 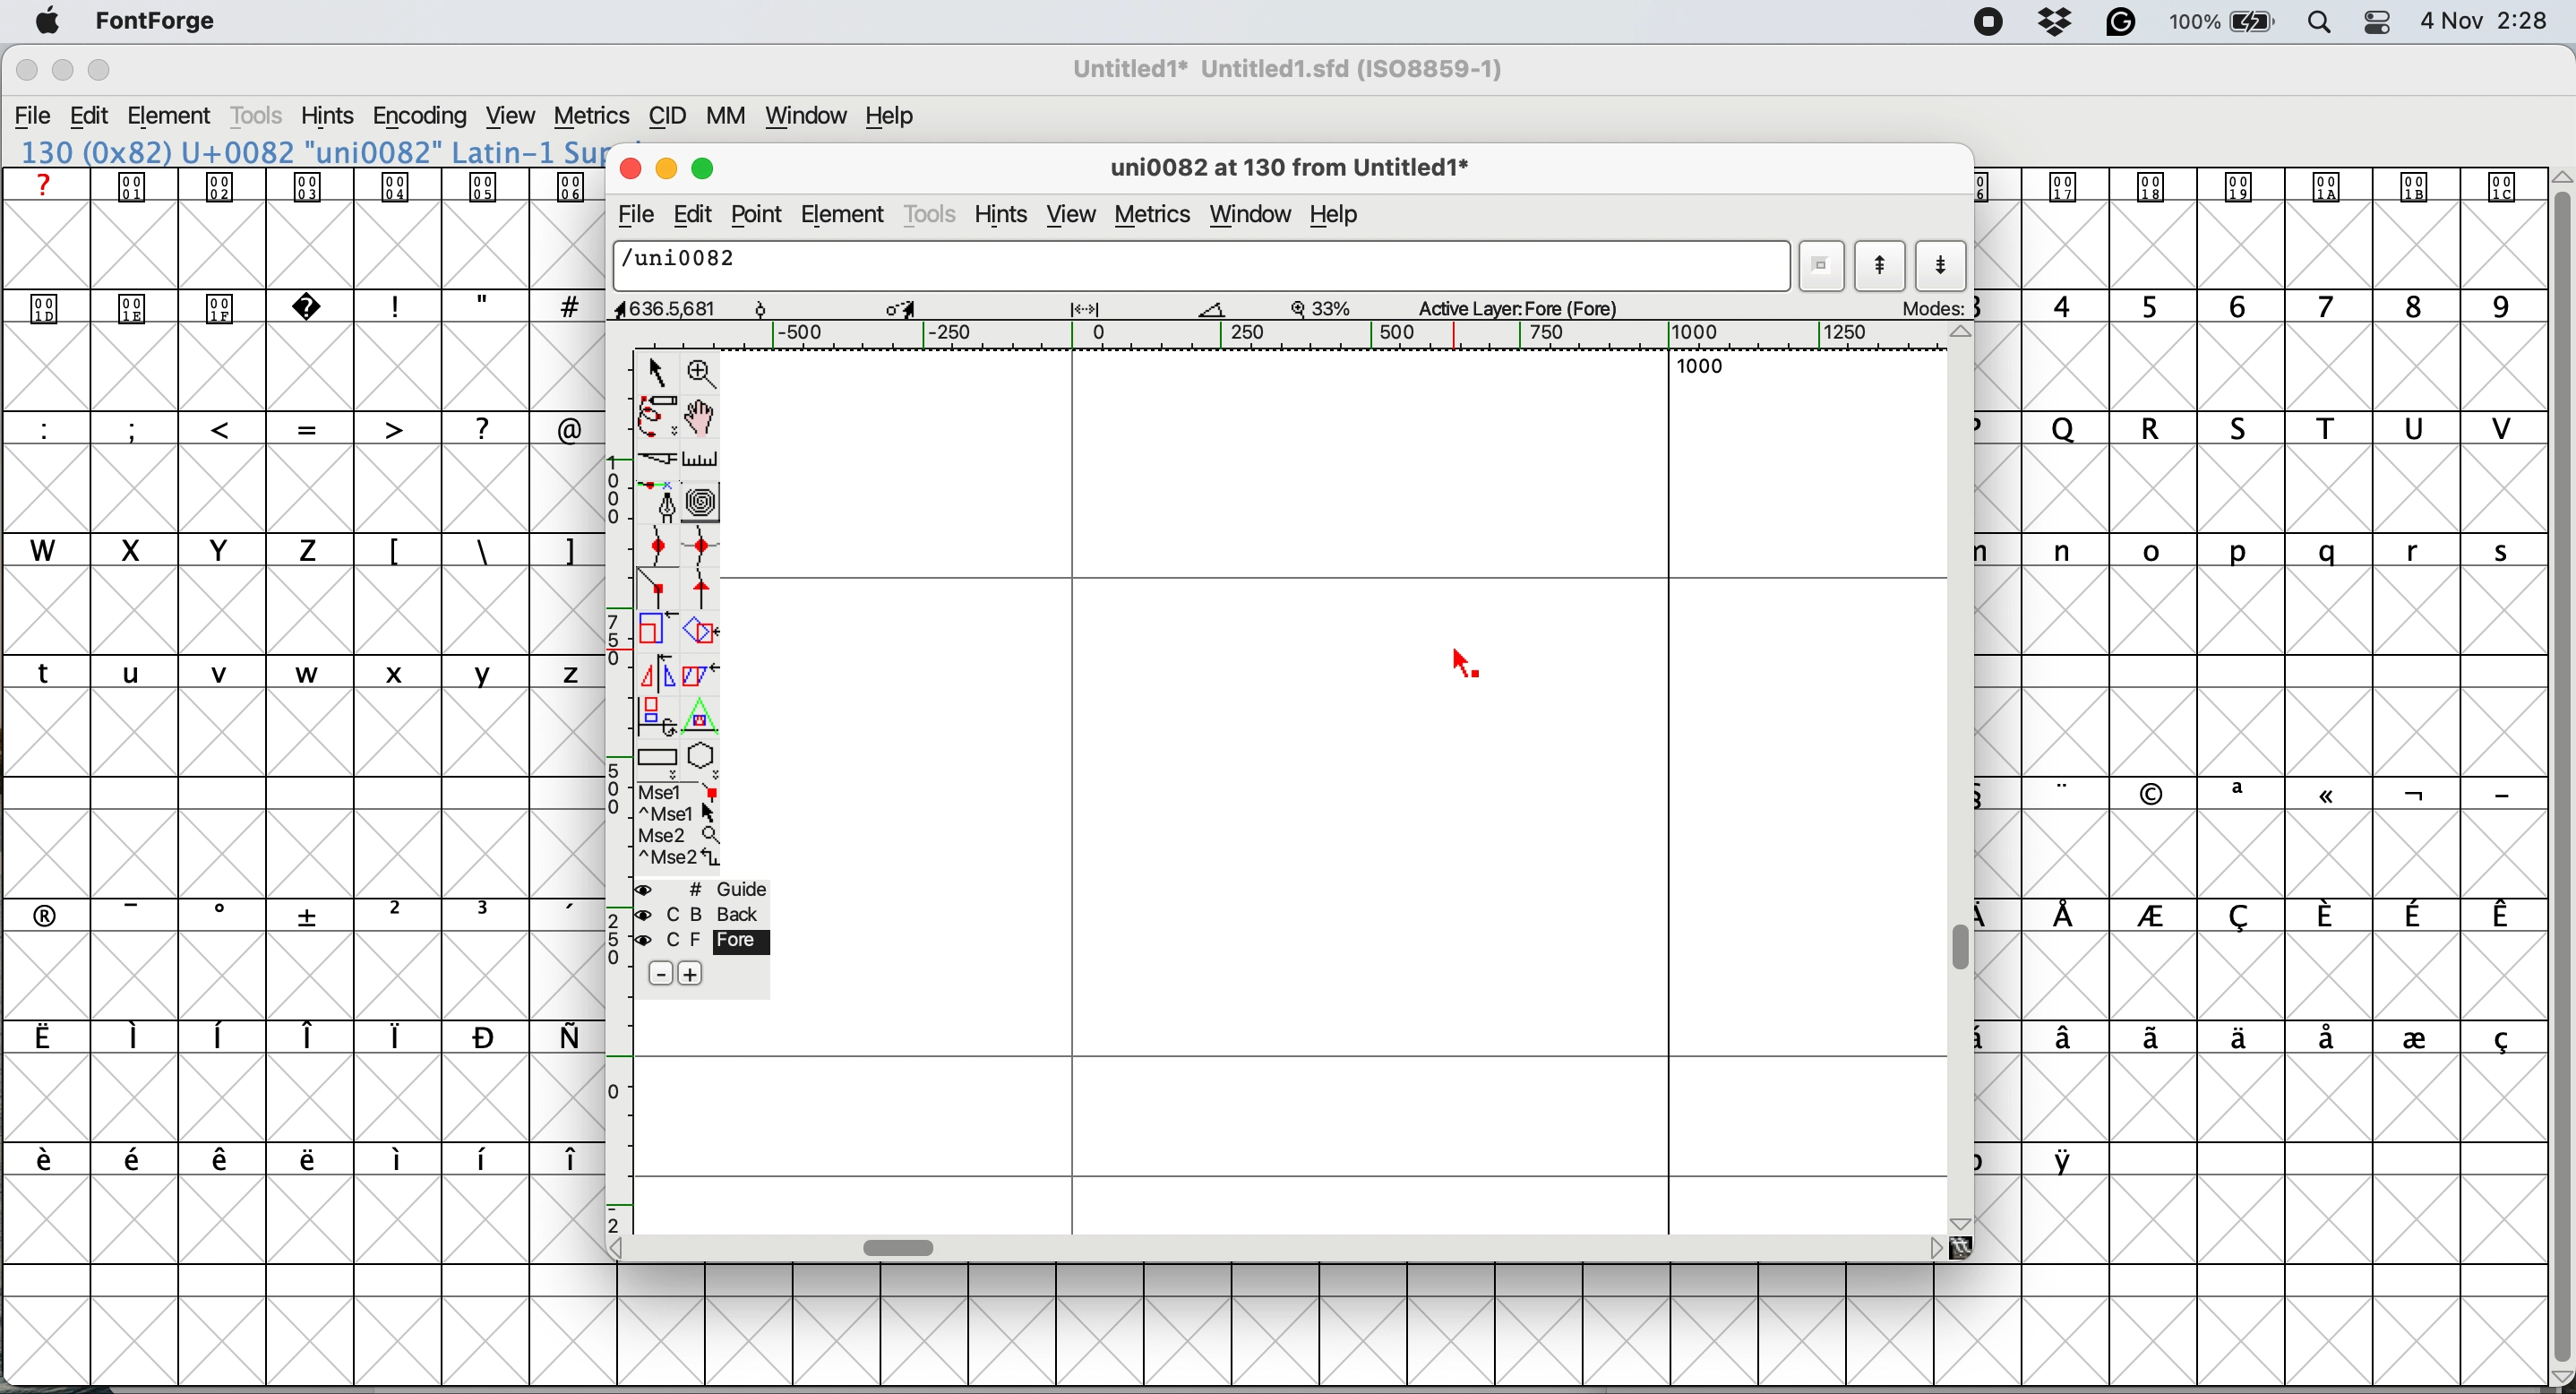 I want to click on encoding, so click(x=422, y=117).